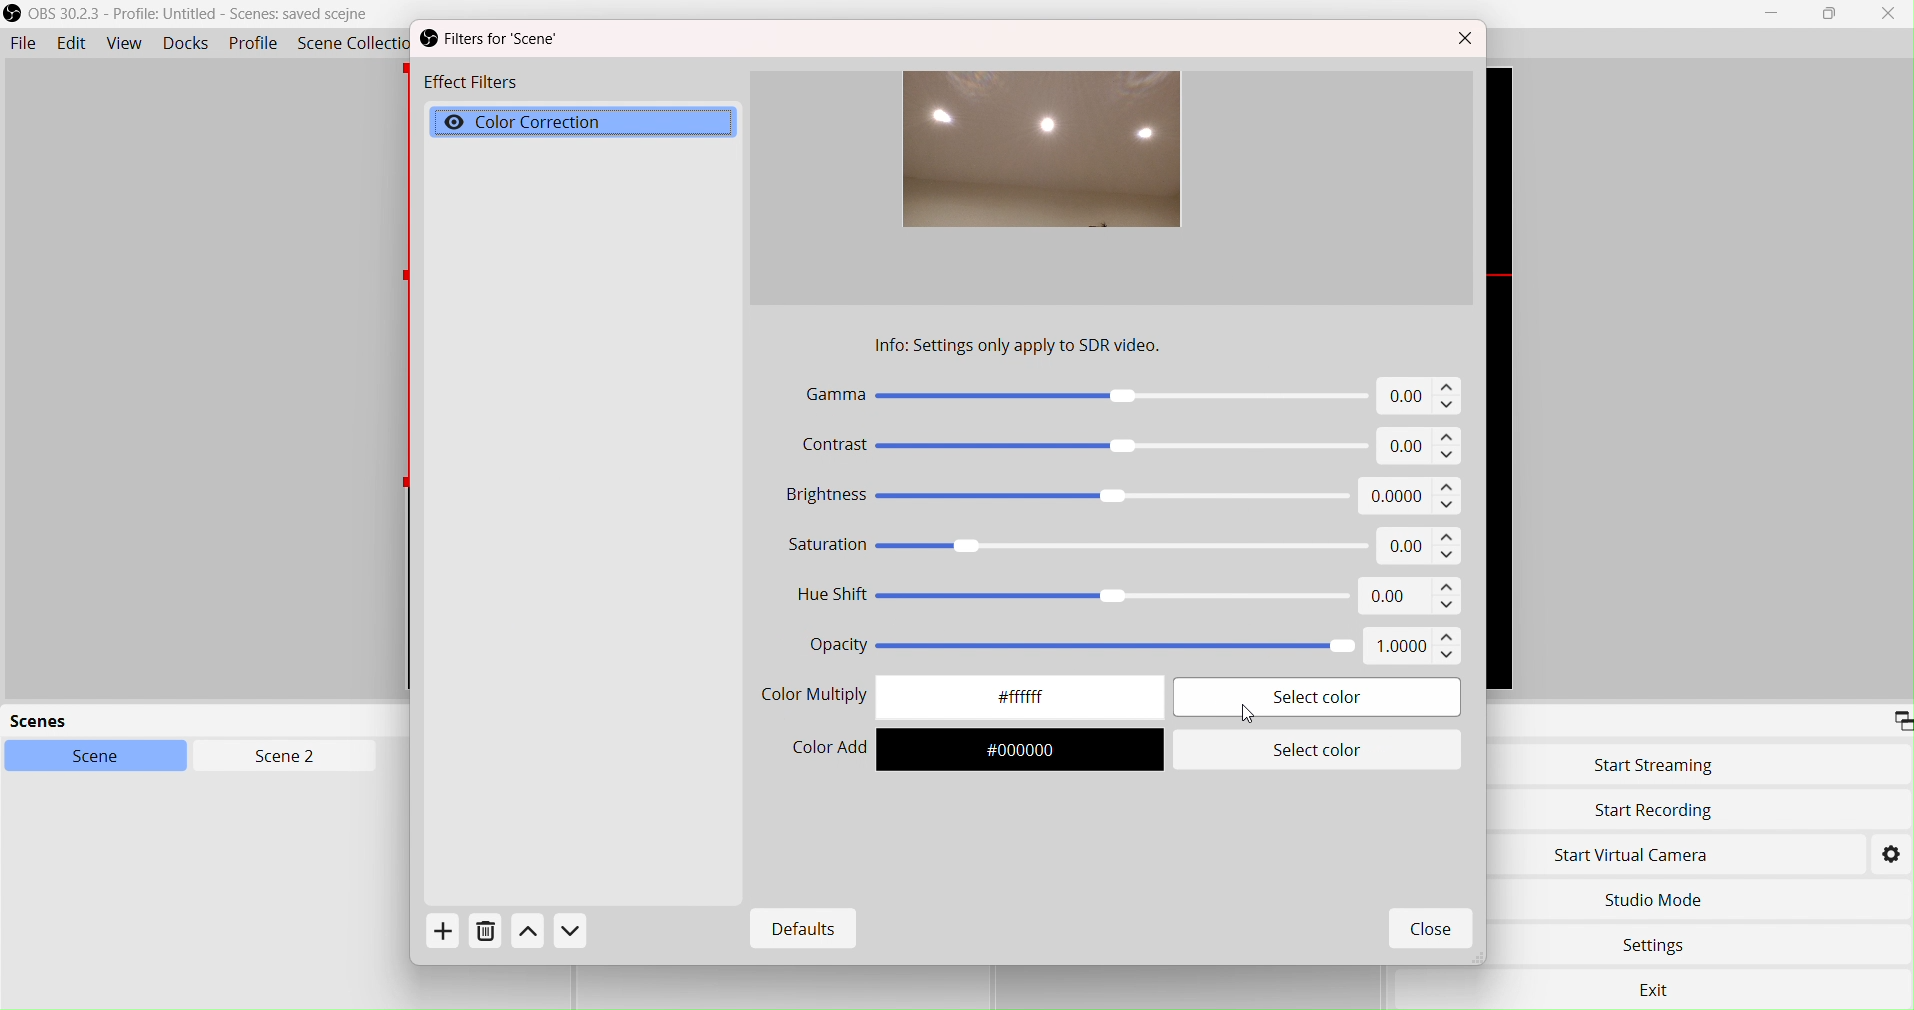 This screenshot has width=1914, height=1010. What do you see at coordinates (1655, 811) in the screenshot?
I see `Start Recording` at bounding box center [1655, 811].